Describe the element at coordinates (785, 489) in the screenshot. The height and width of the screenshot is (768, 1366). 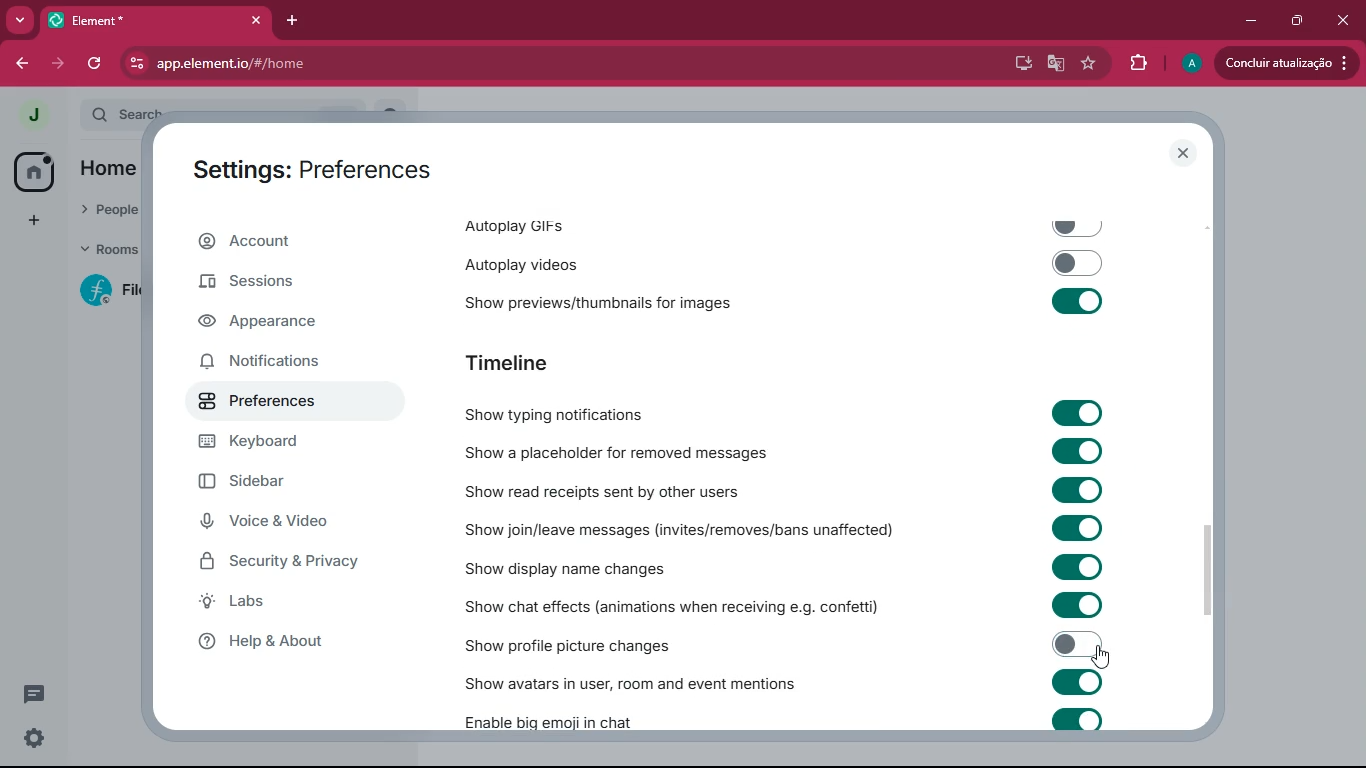
I see `Show read receipts sent by other users` at that location.